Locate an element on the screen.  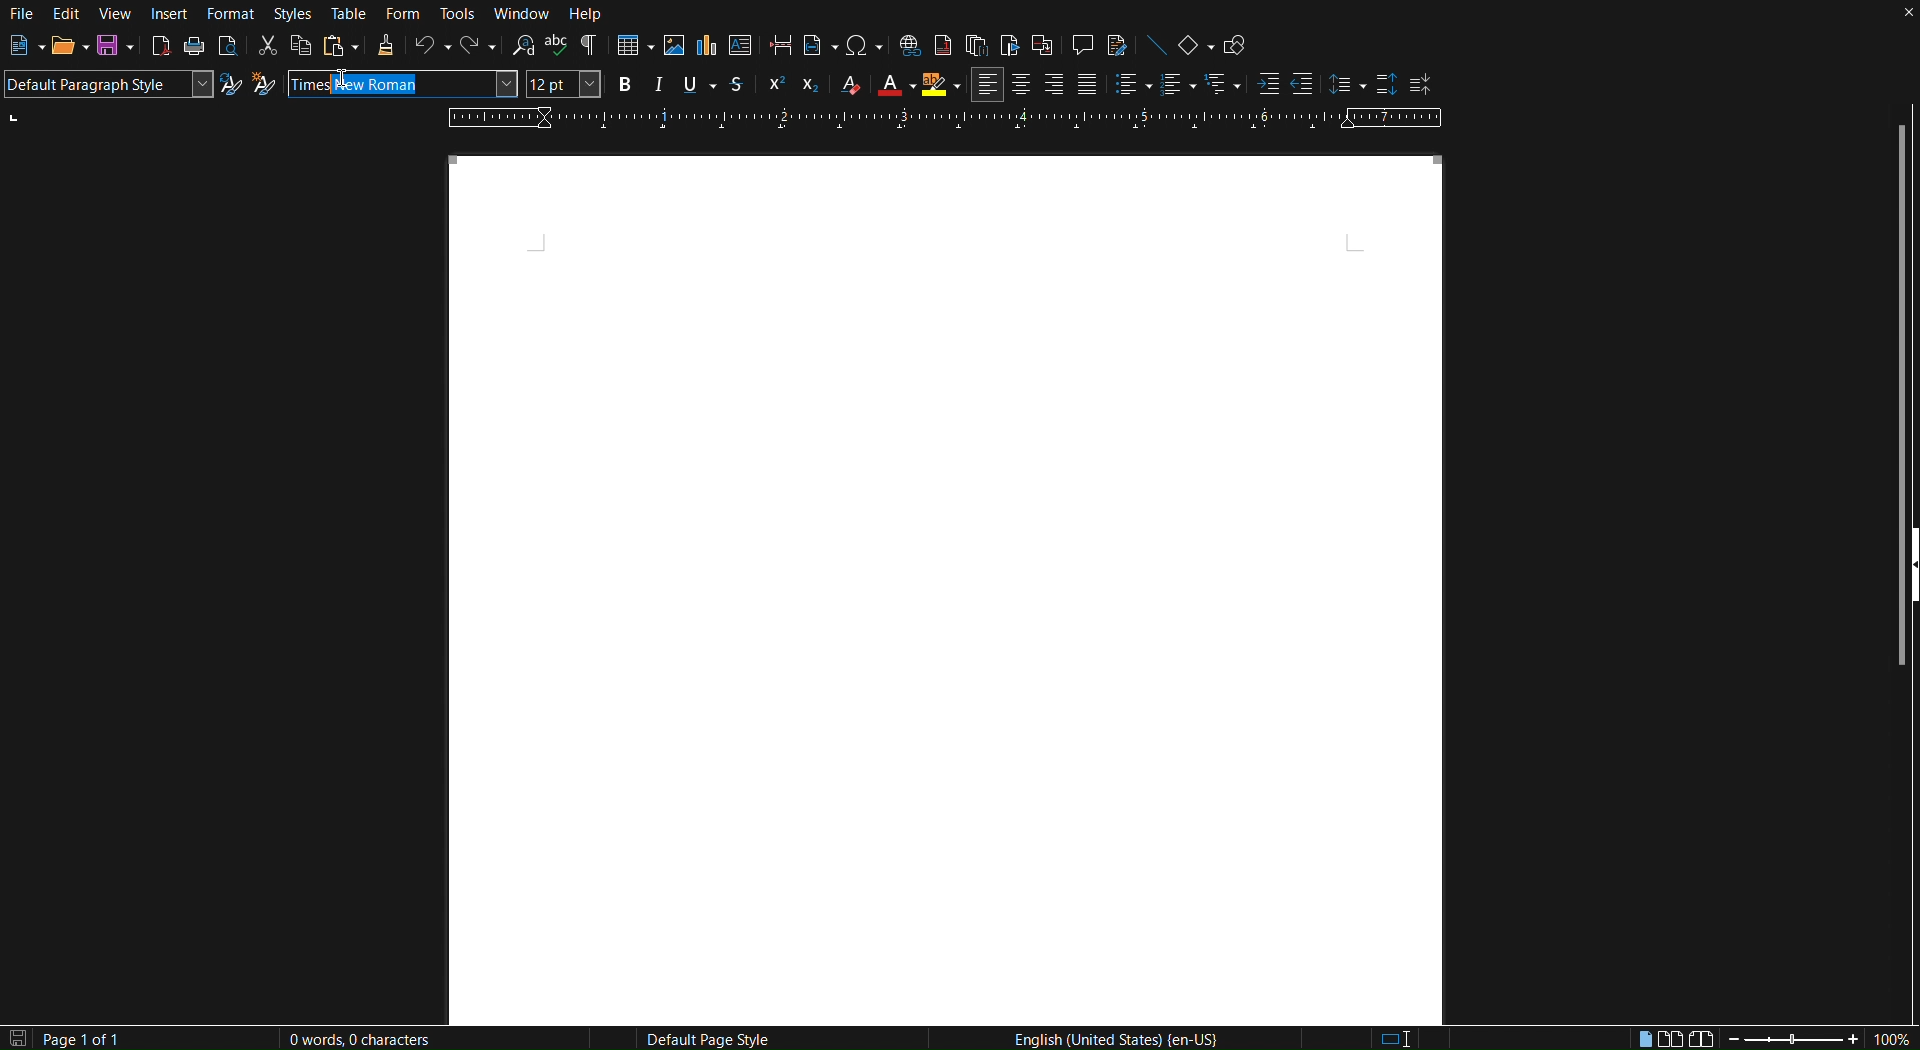
Toggle print preview is located at coordinates (228, 48).